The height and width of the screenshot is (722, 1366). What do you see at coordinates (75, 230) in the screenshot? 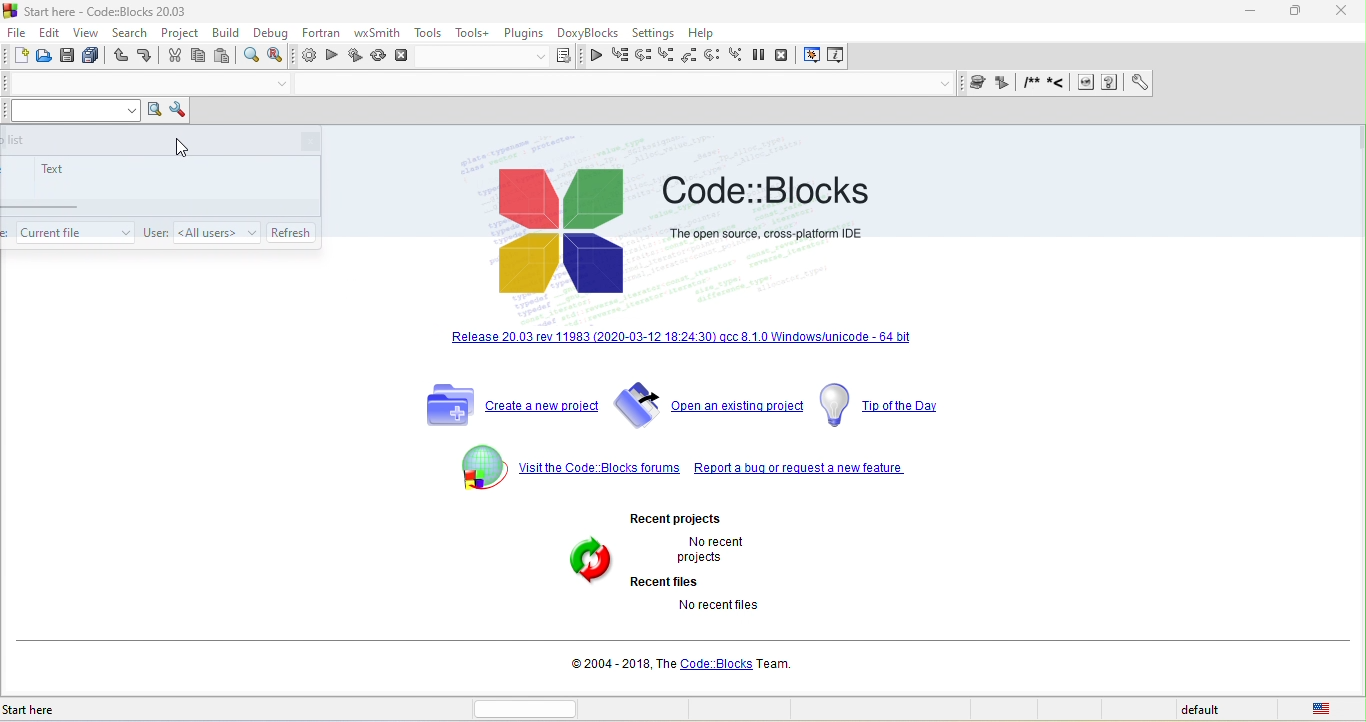
I see `todo list` at bounding box center [75, 230].